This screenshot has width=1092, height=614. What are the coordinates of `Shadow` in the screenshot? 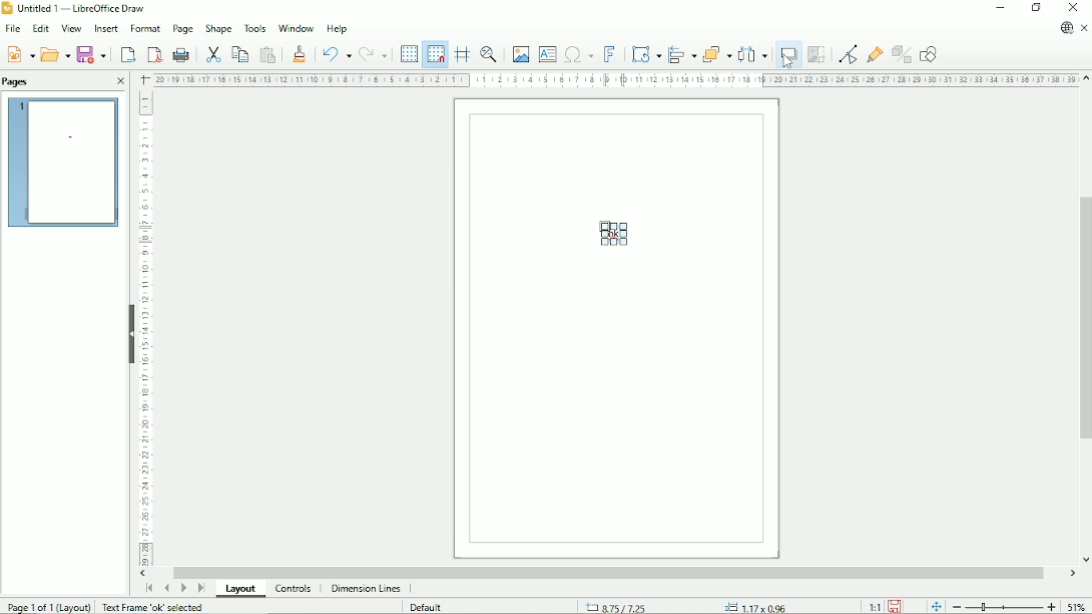 It's located at (789, 54).